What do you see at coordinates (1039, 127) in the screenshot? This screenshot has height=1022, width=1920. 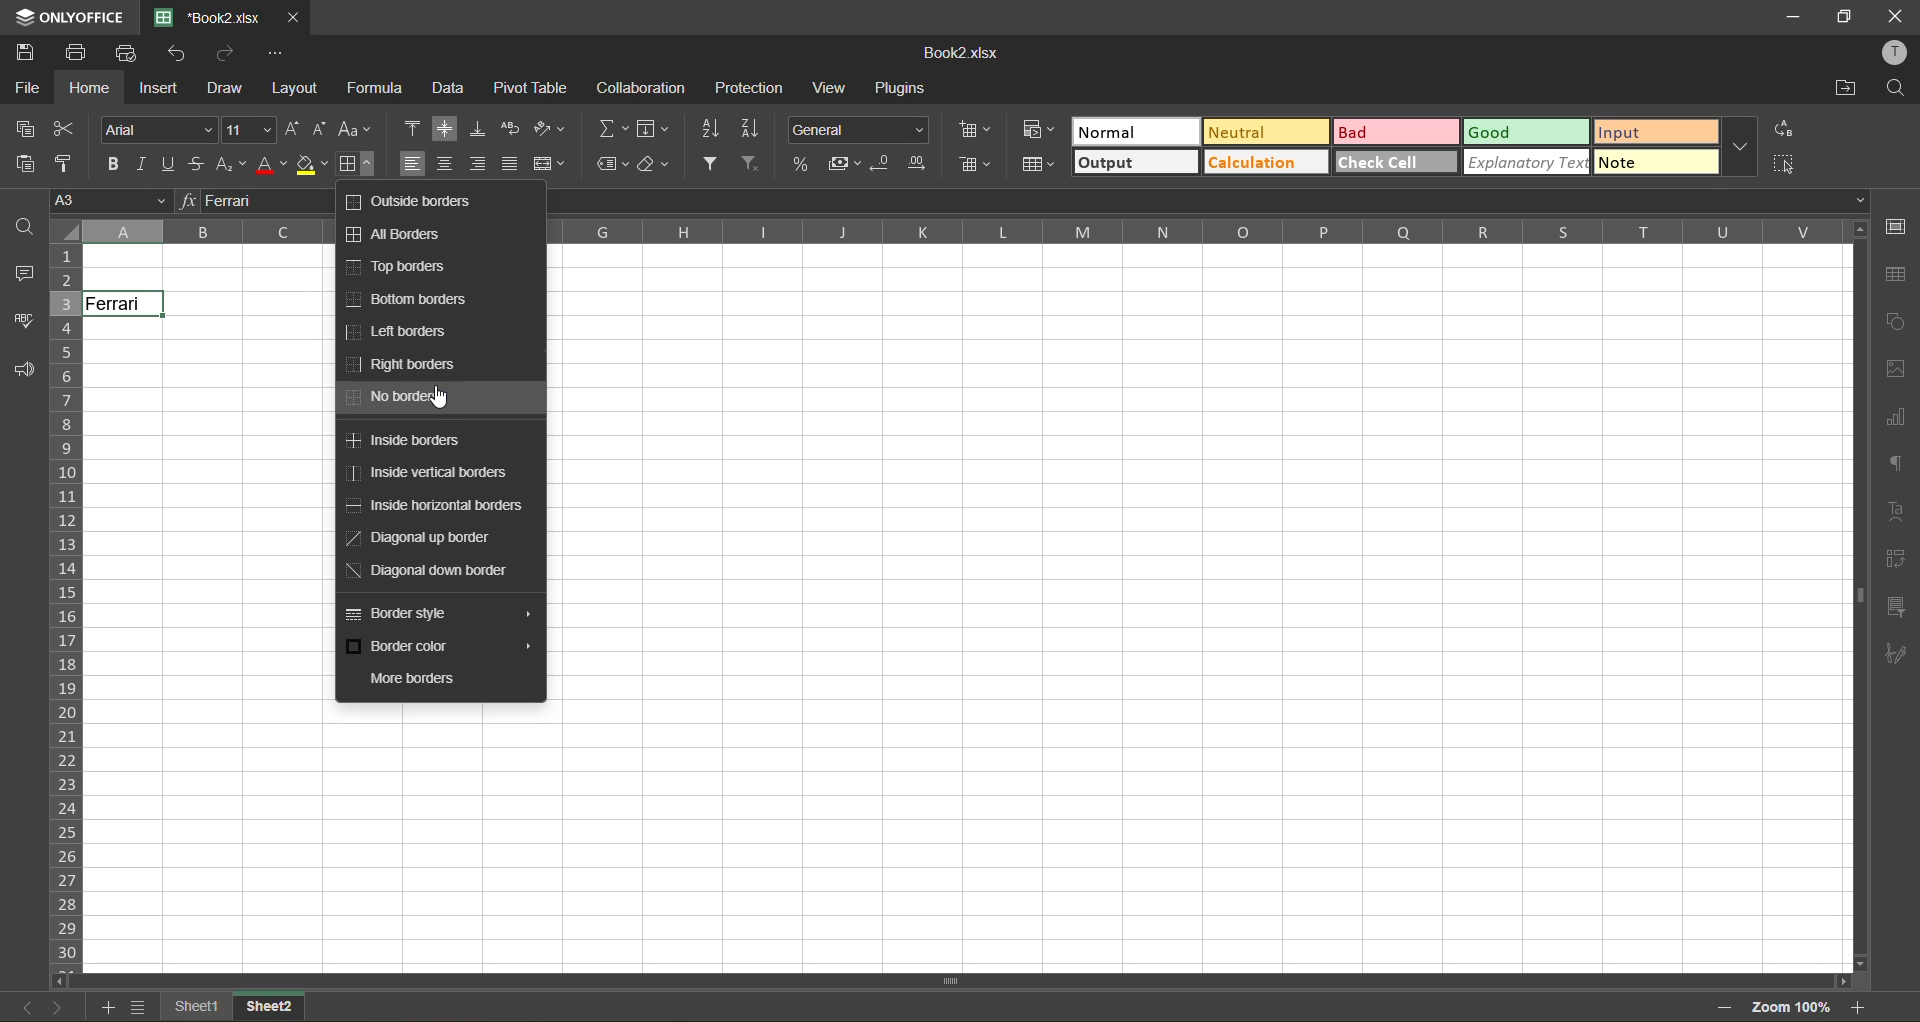 I see `conditional formatting` at bounding box center [1039, 127].